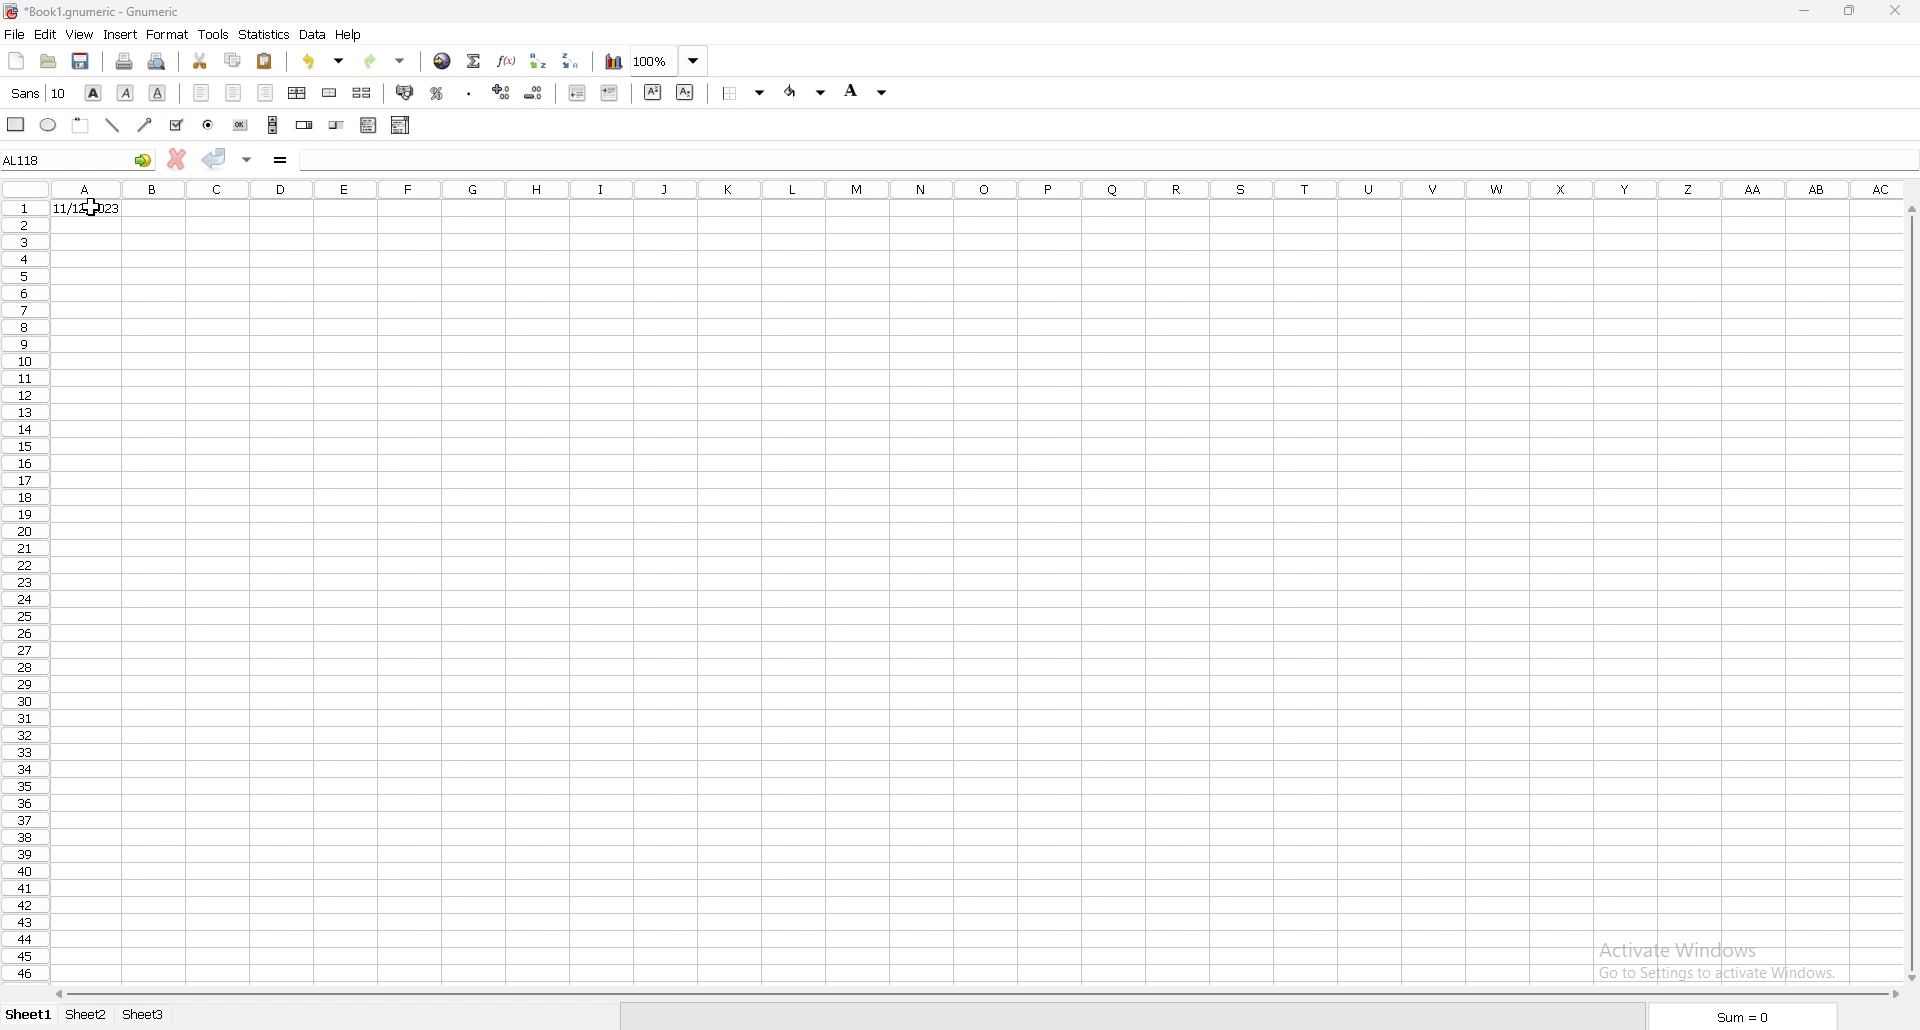 The width and height of the screenshot is (1920, 1030). I want to click on increase indent, so click(611, 93).